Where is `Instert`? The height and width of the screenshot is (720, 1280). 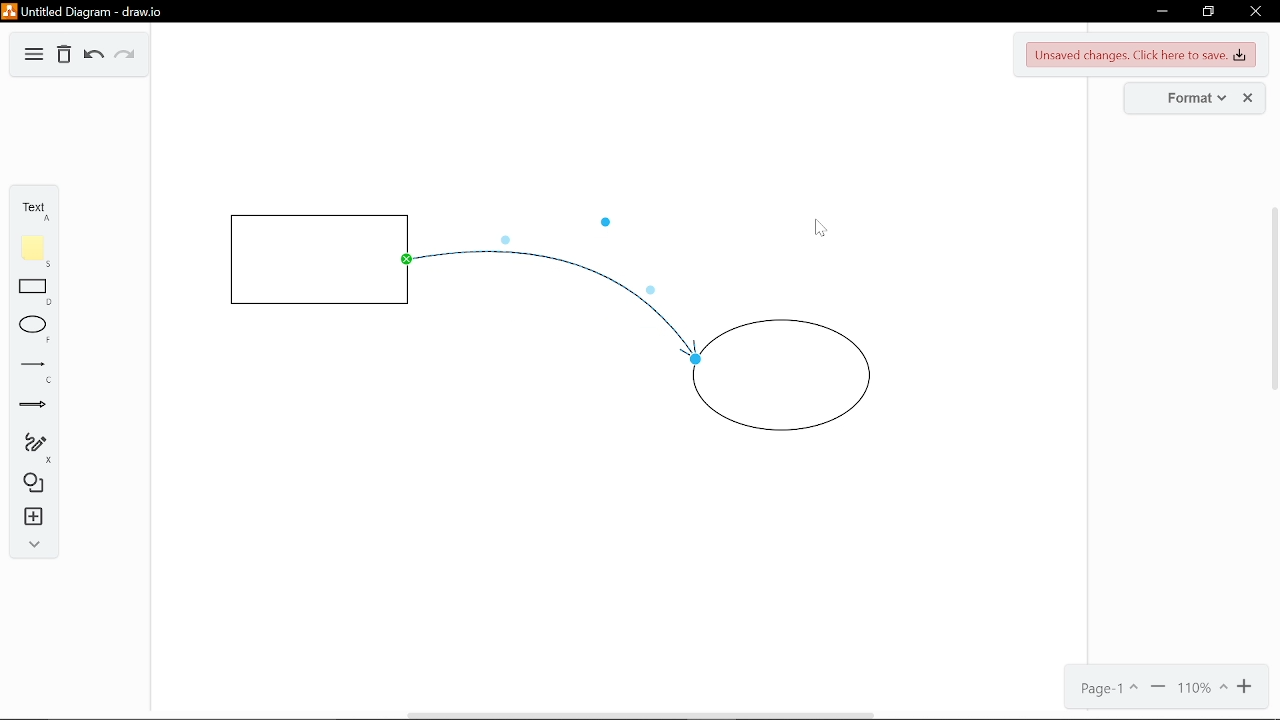 Instert is located at coordinates (30, 518).